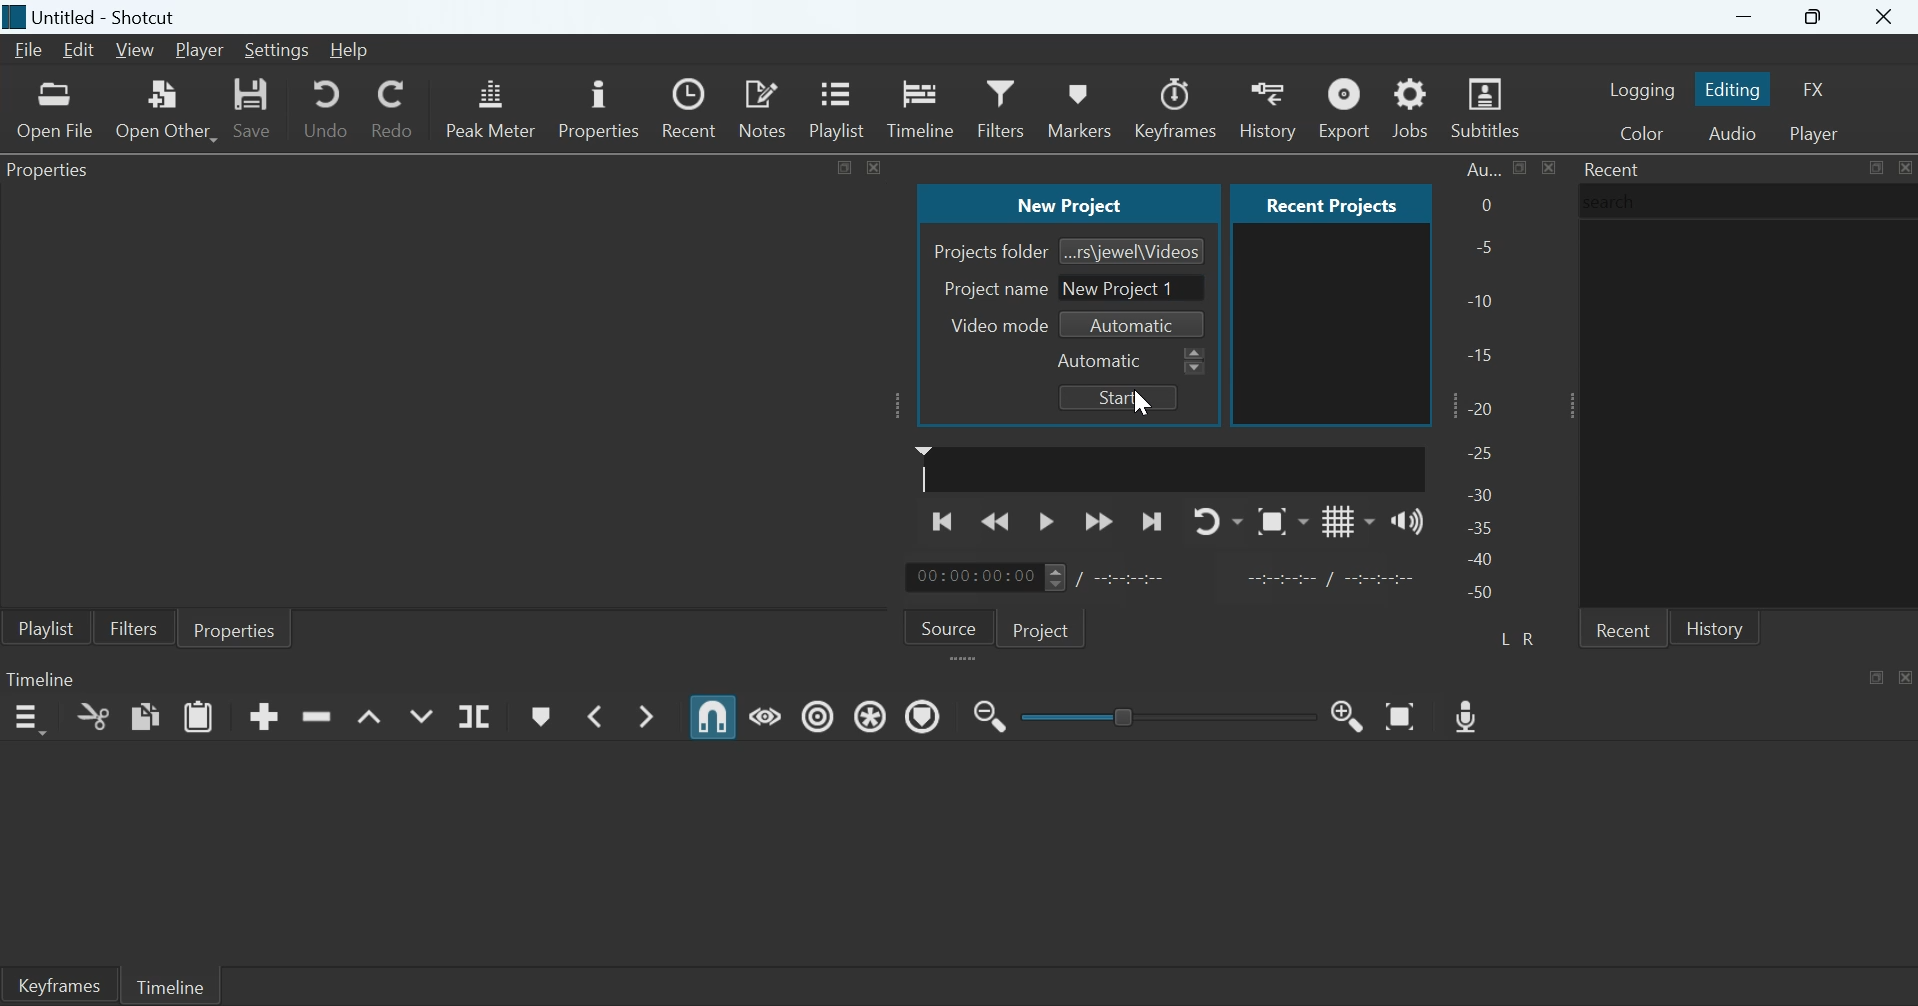 The height and width of the screenshot is (1006, 1918). What do you see at coordinates (990, 252) in the screenshot?
I see `Project folder` at bounding box center [990, 252].